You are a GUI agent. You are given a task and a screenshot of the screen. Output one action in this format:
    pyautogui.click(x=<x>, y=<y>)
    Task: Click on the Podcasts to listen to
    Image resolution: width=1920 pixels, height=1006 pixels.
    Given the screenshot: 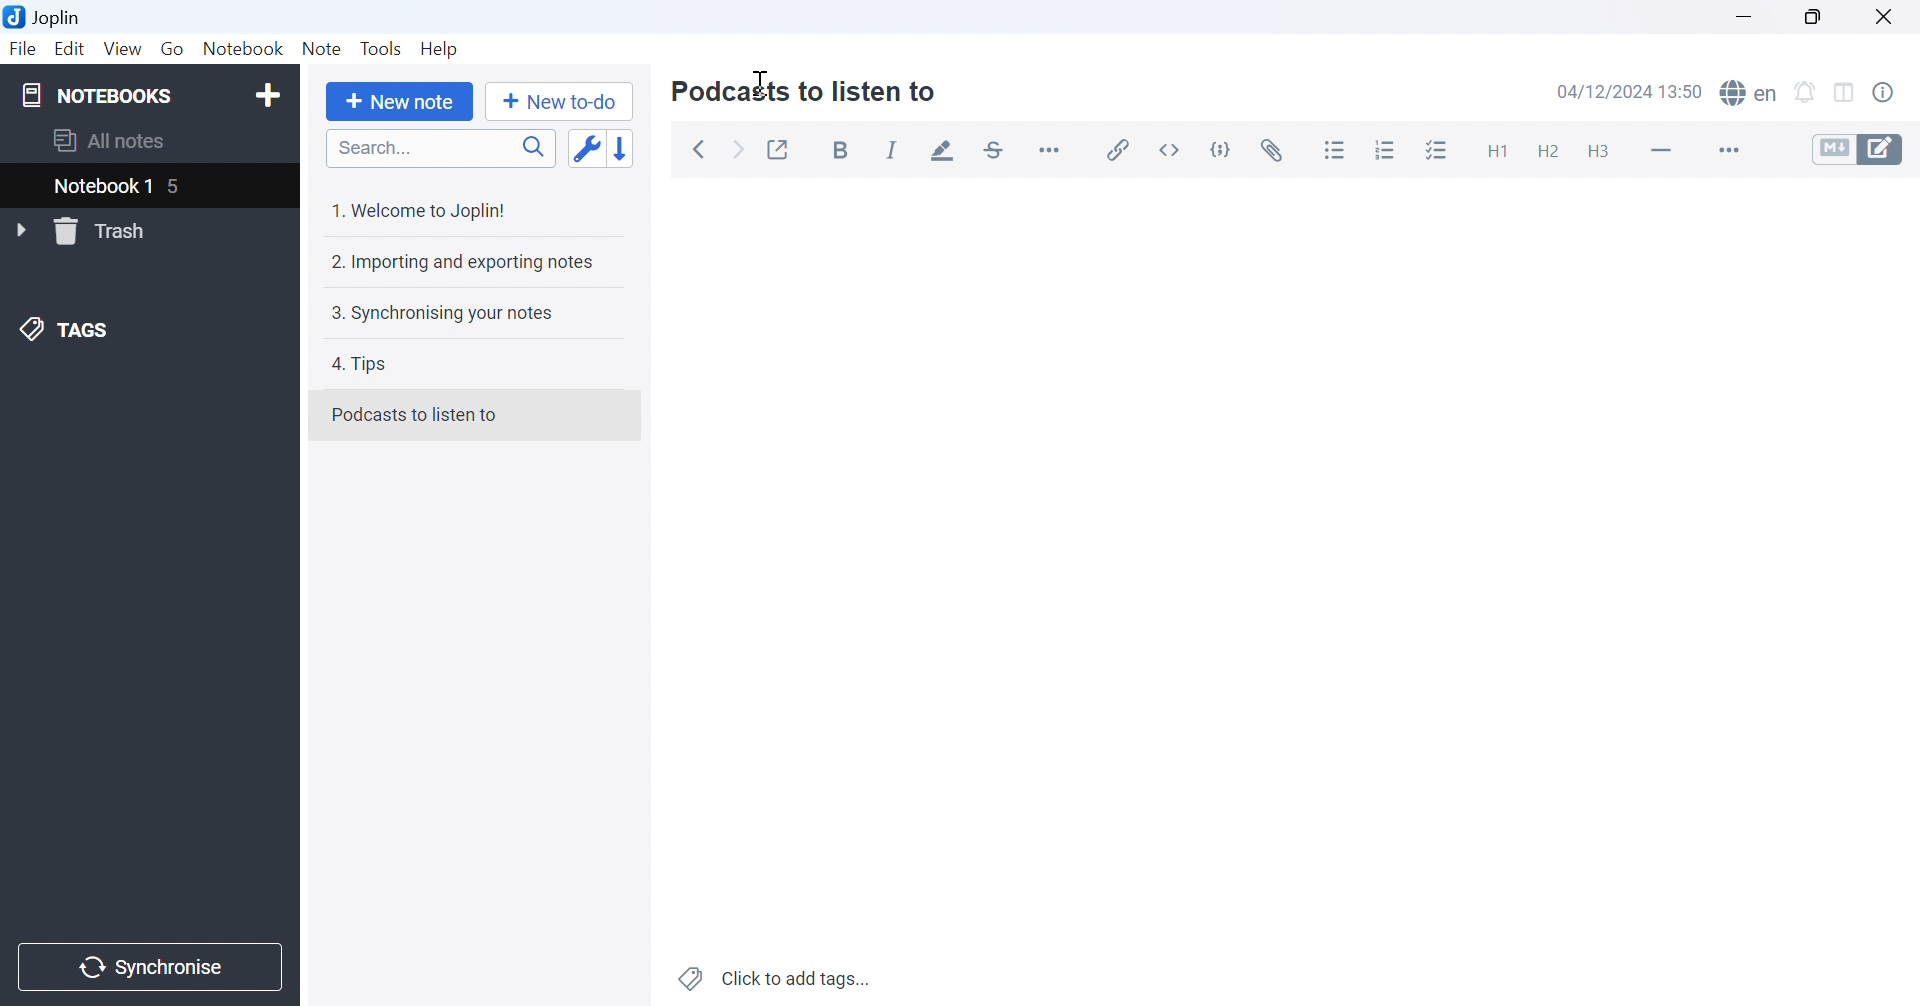 What is the action you would take?
    pyautogui.click(x=417, y=413)
    